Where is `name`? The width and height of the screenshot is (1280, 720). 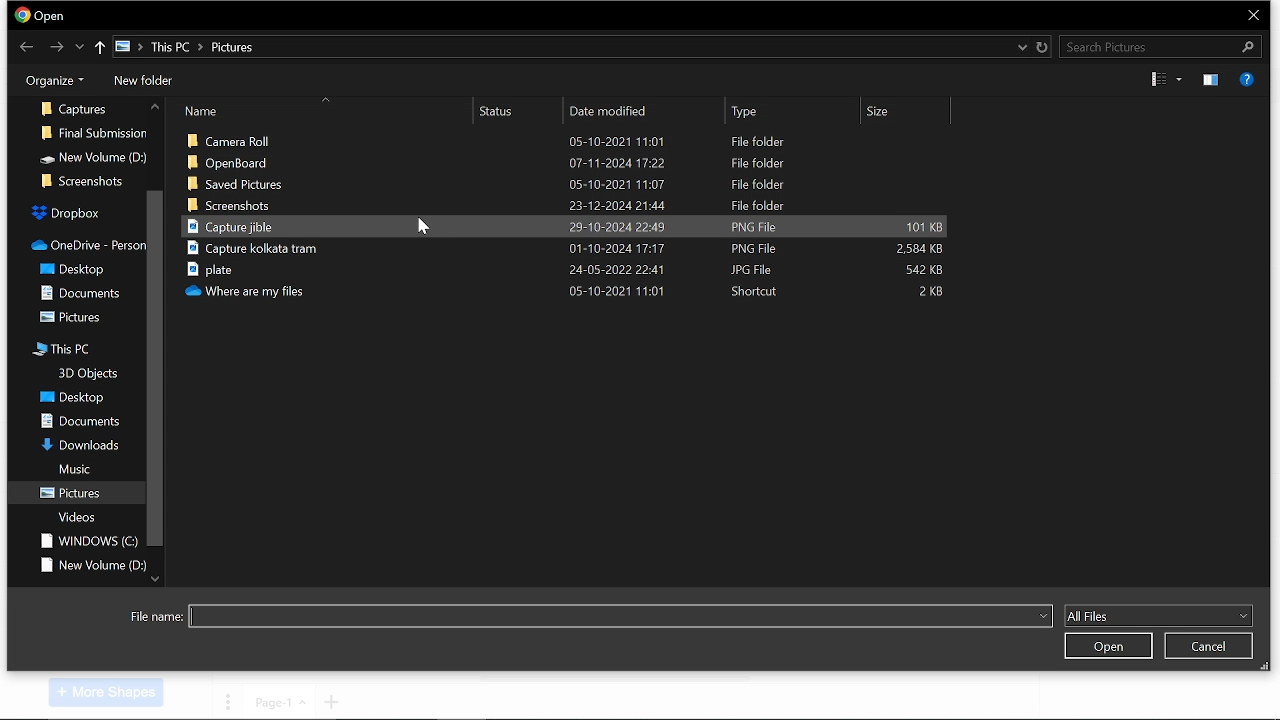 name is located at coordinates (328, 110).